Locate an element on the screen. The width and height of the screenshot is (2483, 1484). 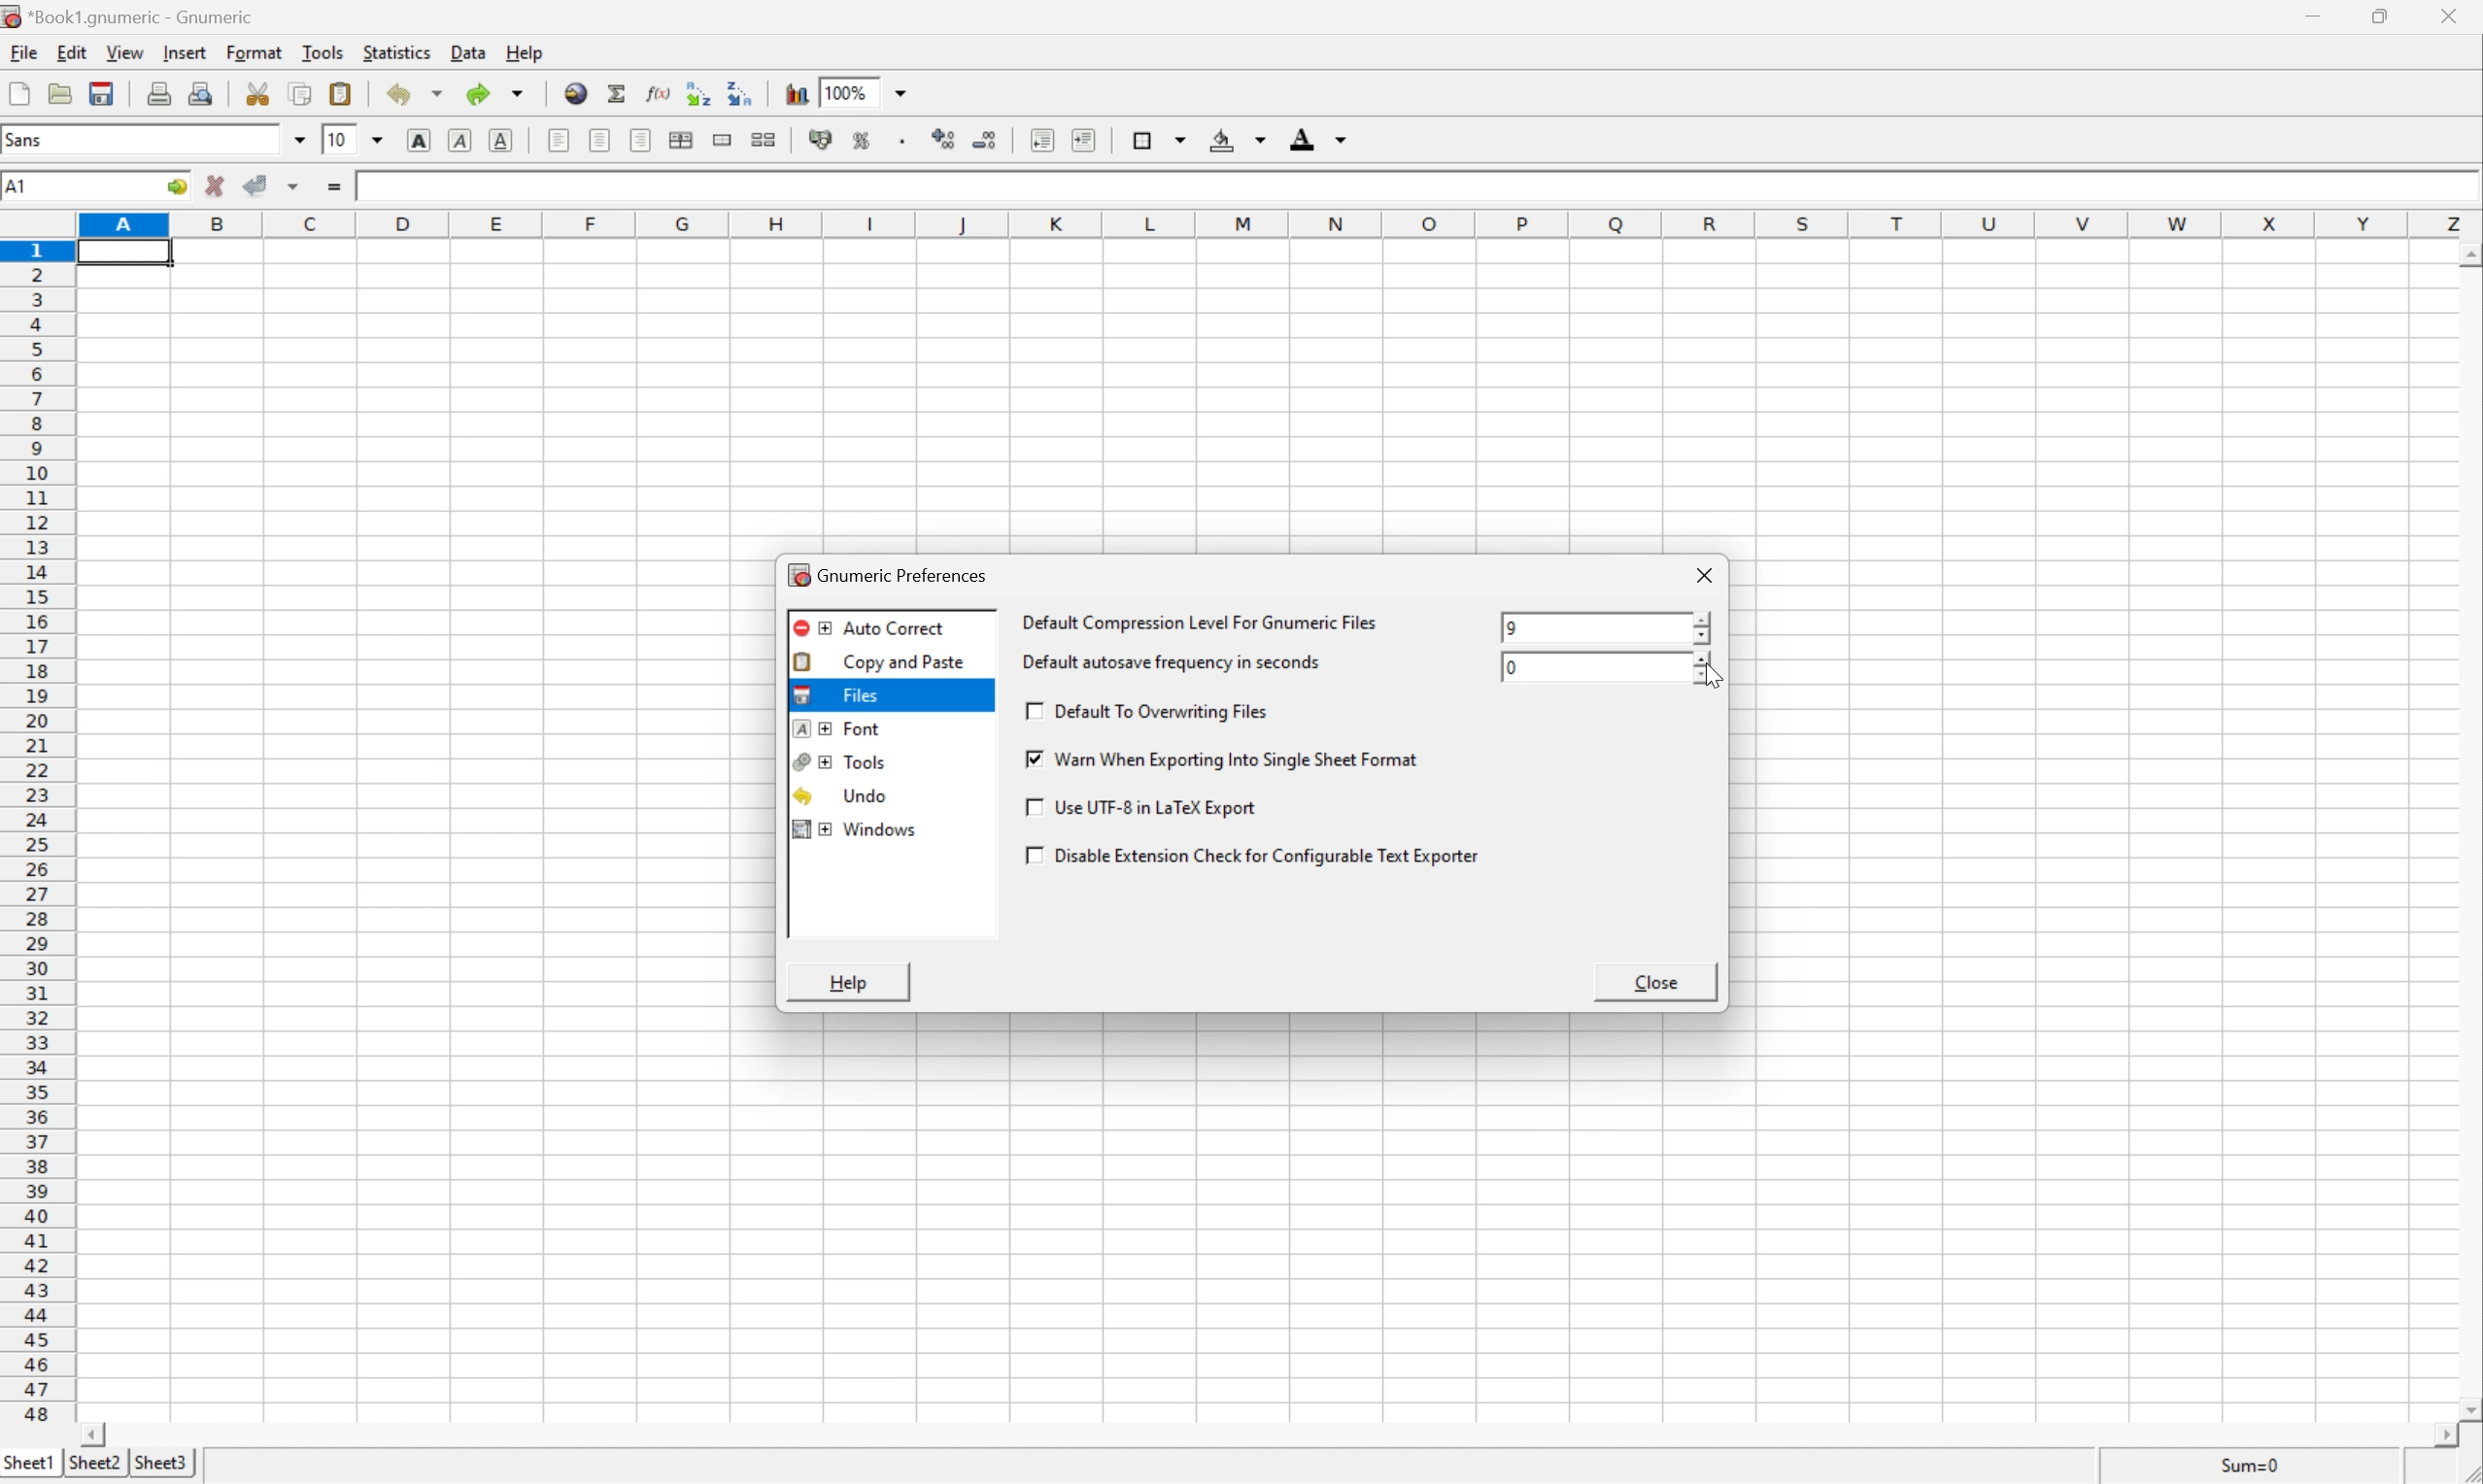
warn when exporting into single sheet format is located at coordinates (1220, 756).